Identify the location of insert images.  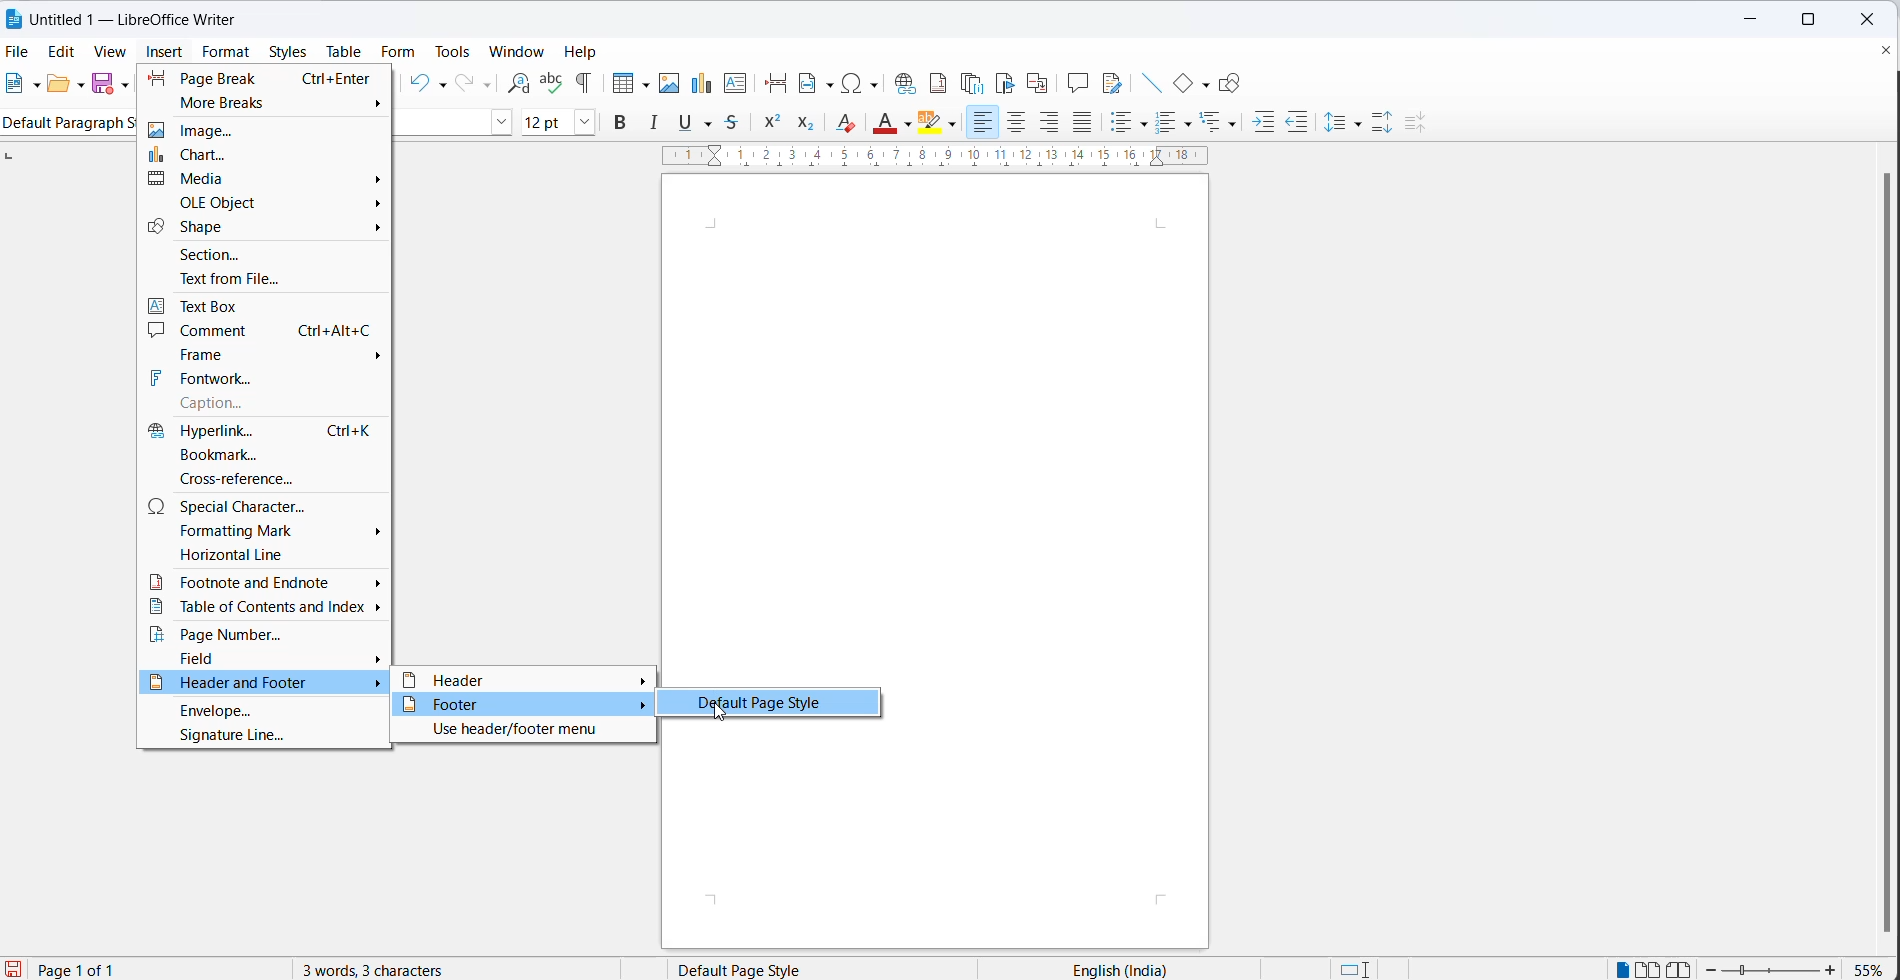
(669, 85).